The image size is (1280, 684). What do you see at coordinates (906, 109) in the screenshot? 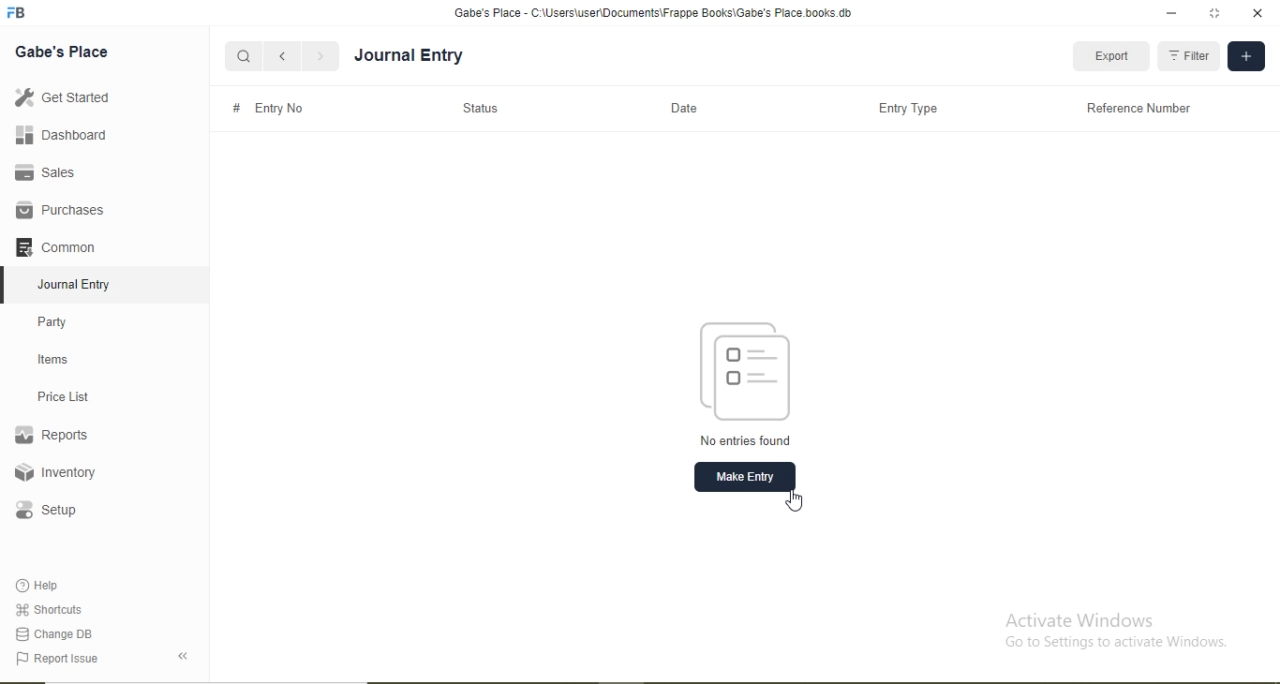
I see `Entry Type` at bounding box center [906, 109].